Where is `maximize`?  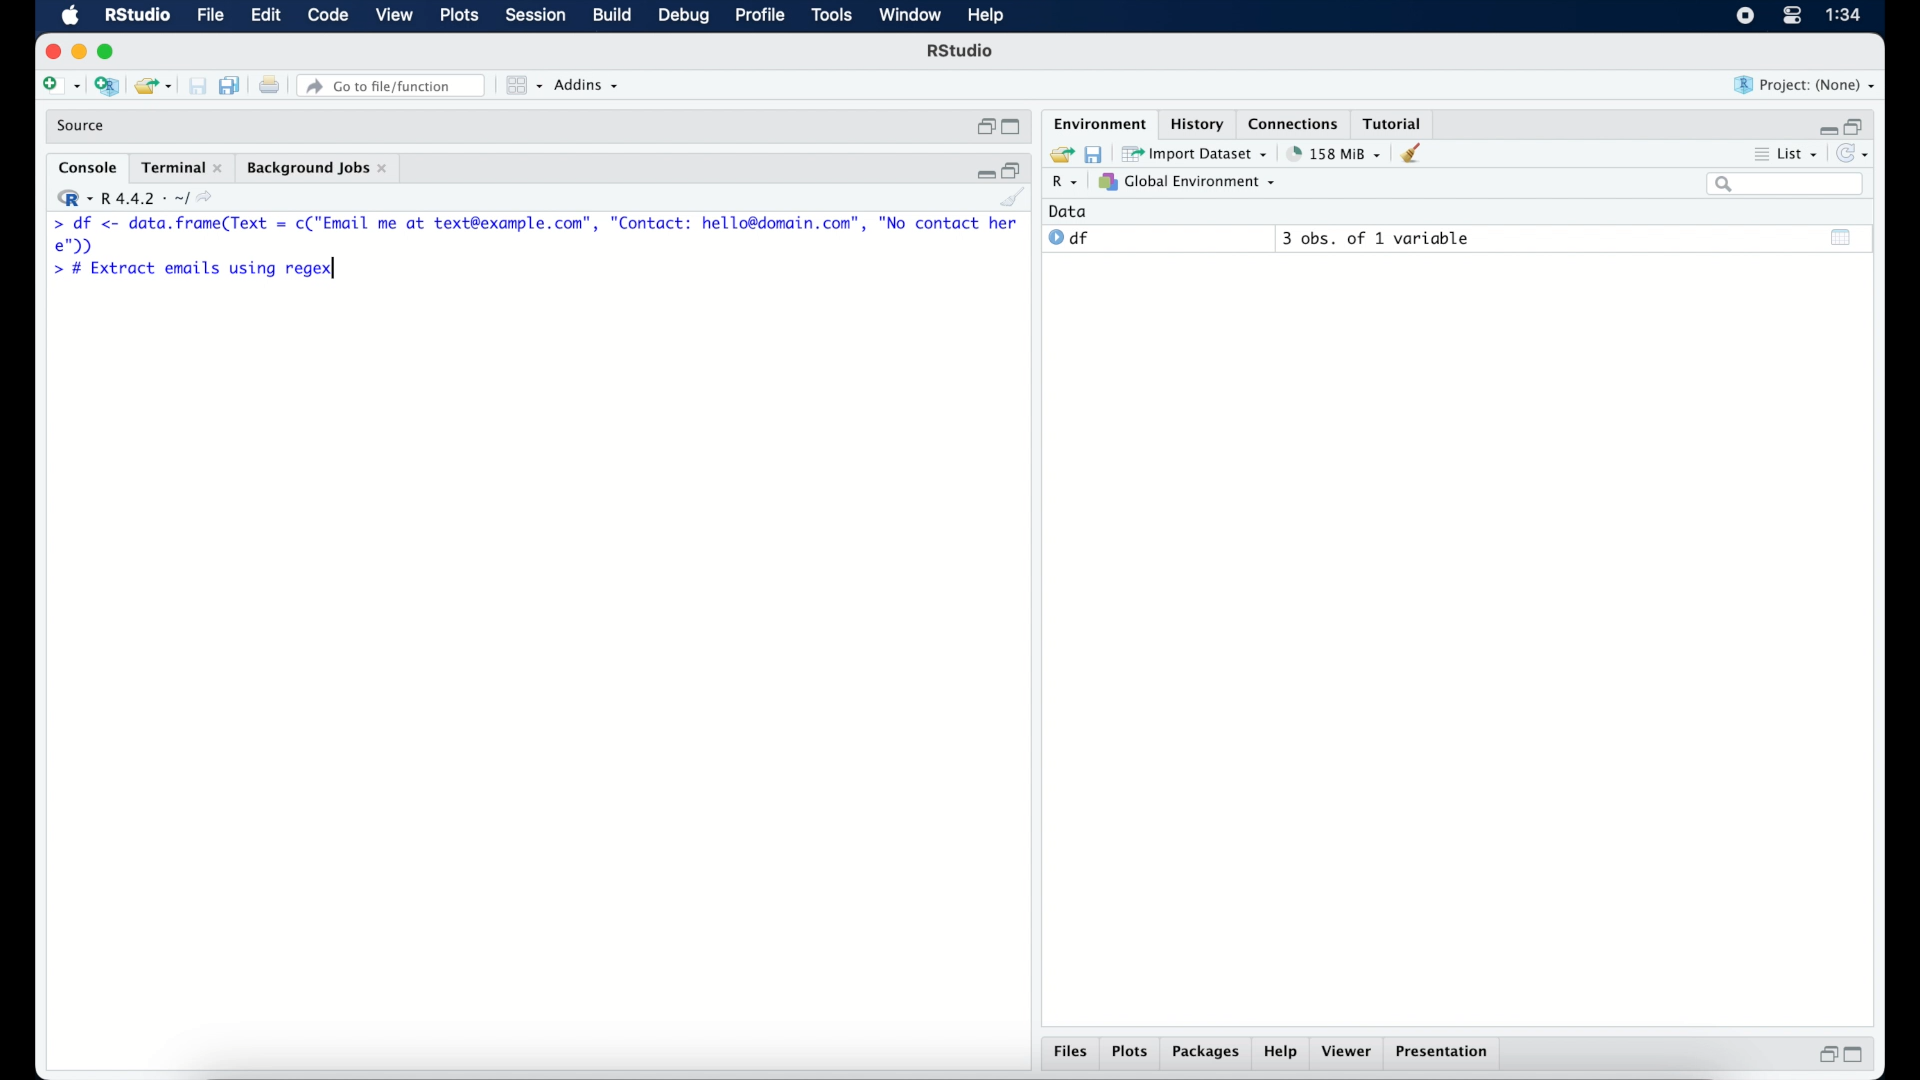
maximize is located at coordinates (108, 51).